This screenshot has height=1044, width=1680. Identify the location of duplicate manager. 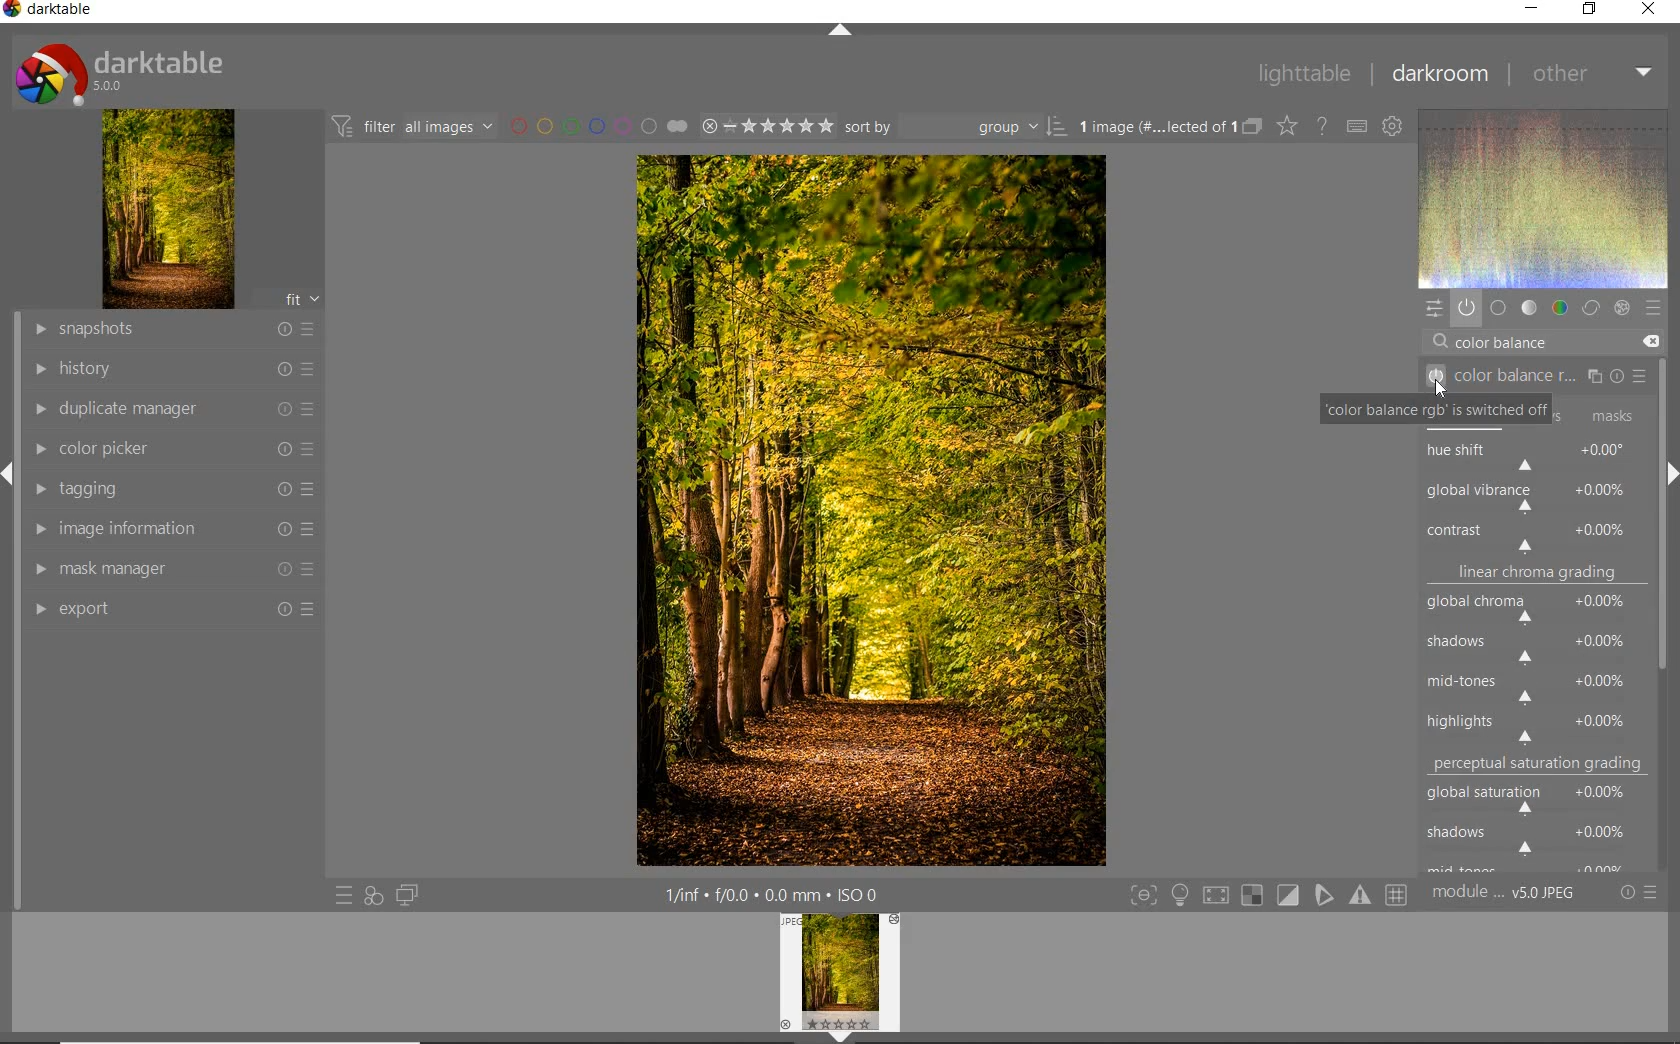
(175, 409).